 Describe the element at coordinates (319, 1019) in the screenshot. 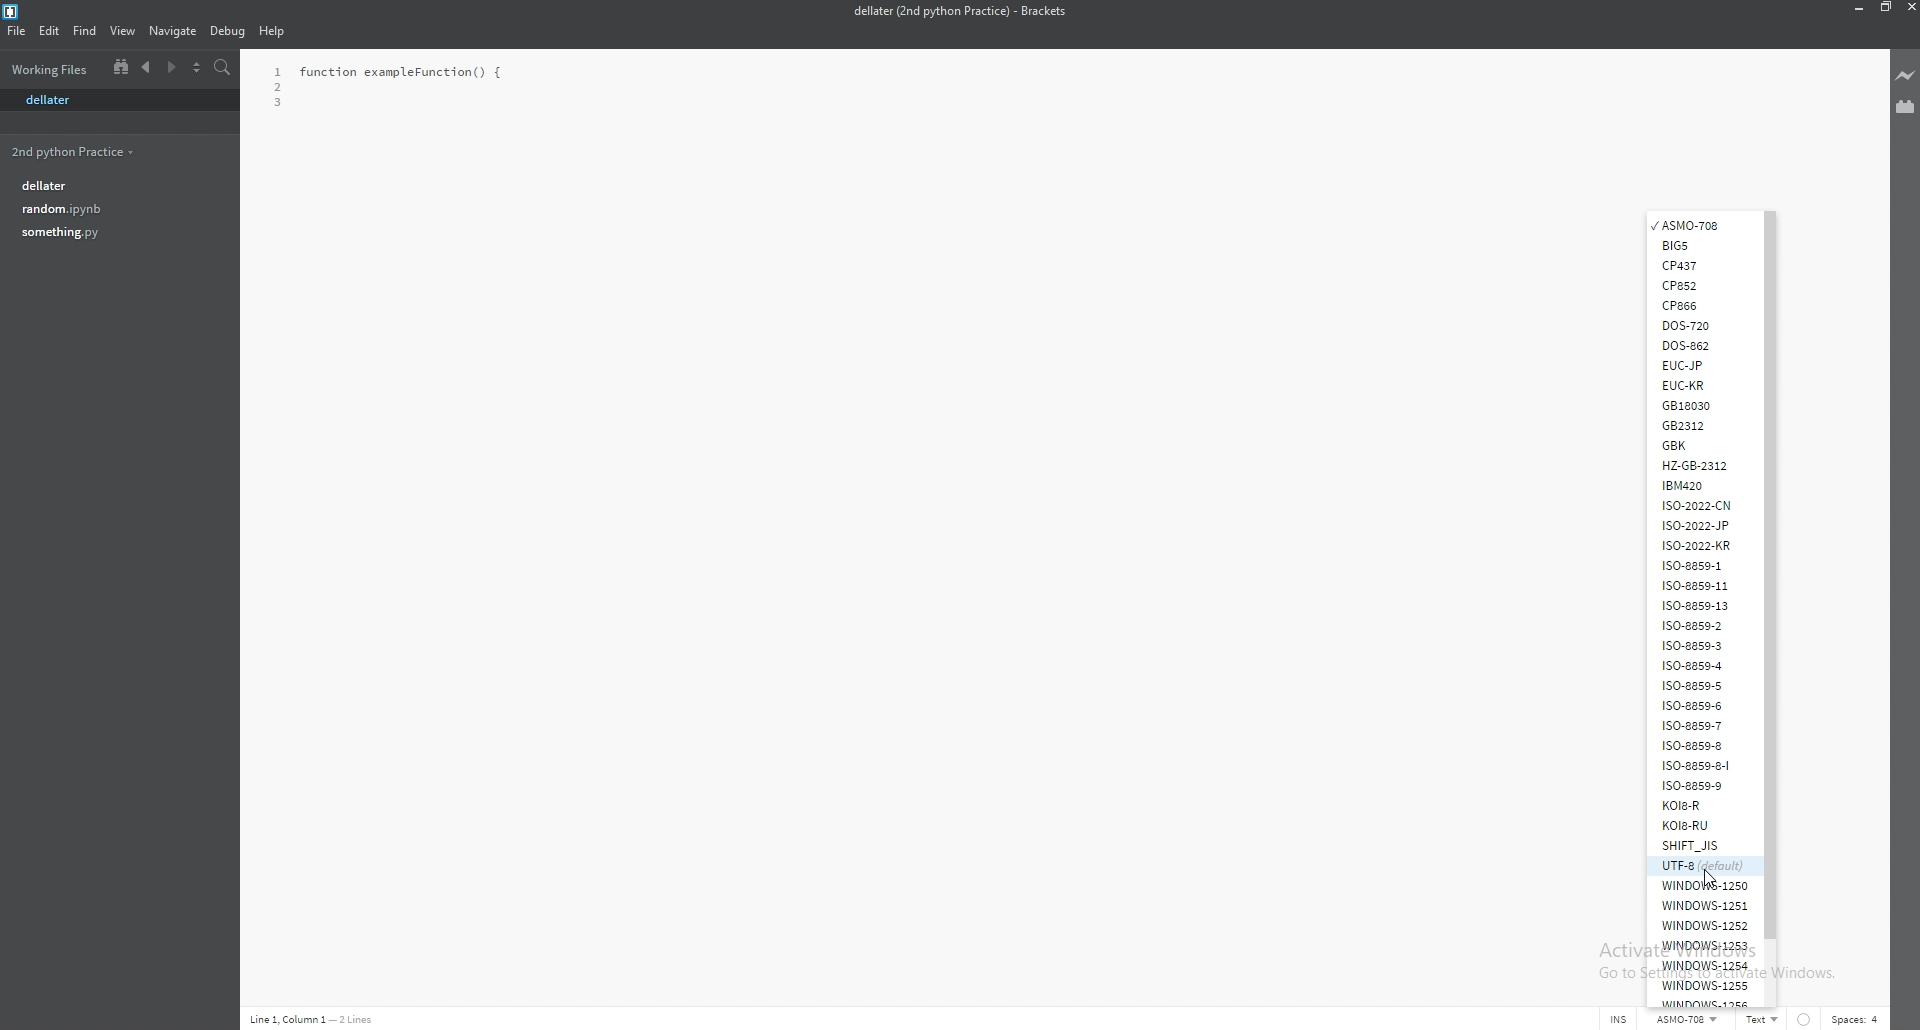

I see `line 1, column 1 - 2 lines` at that location.